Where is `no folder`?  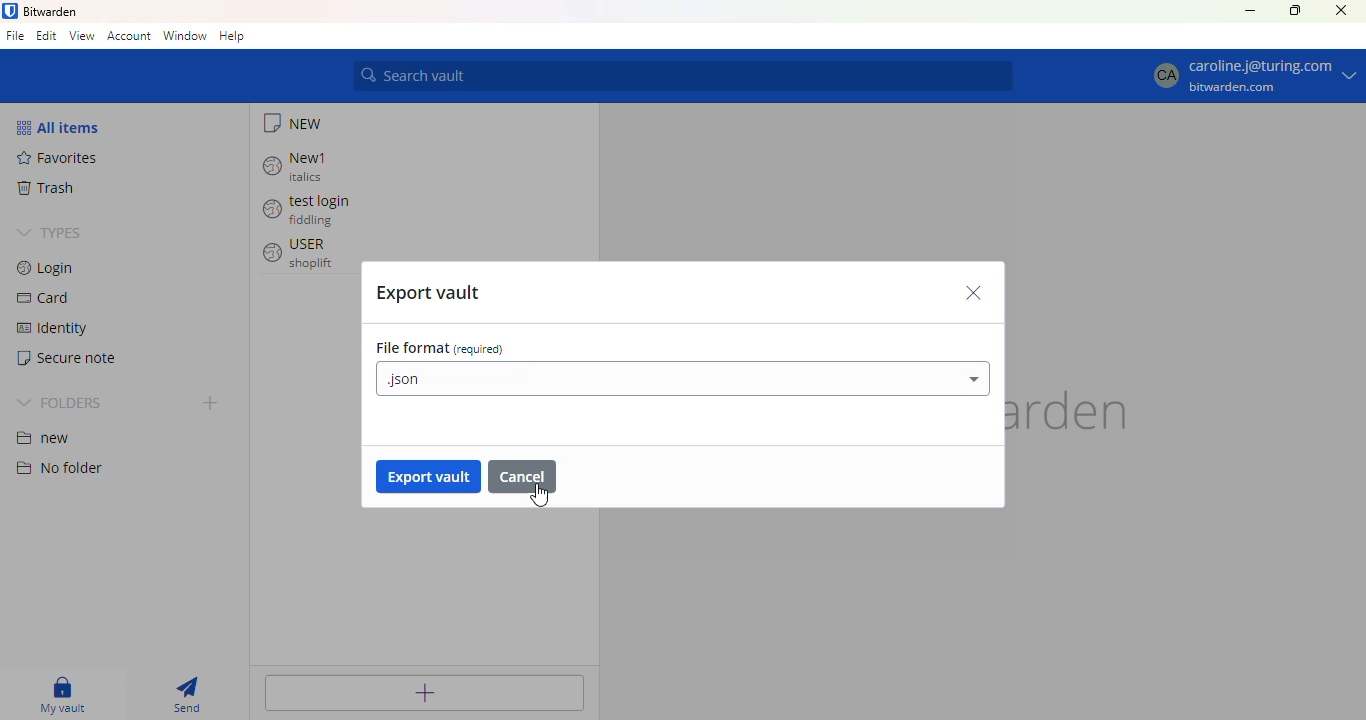
no folder is located at coordinates (57, 467).